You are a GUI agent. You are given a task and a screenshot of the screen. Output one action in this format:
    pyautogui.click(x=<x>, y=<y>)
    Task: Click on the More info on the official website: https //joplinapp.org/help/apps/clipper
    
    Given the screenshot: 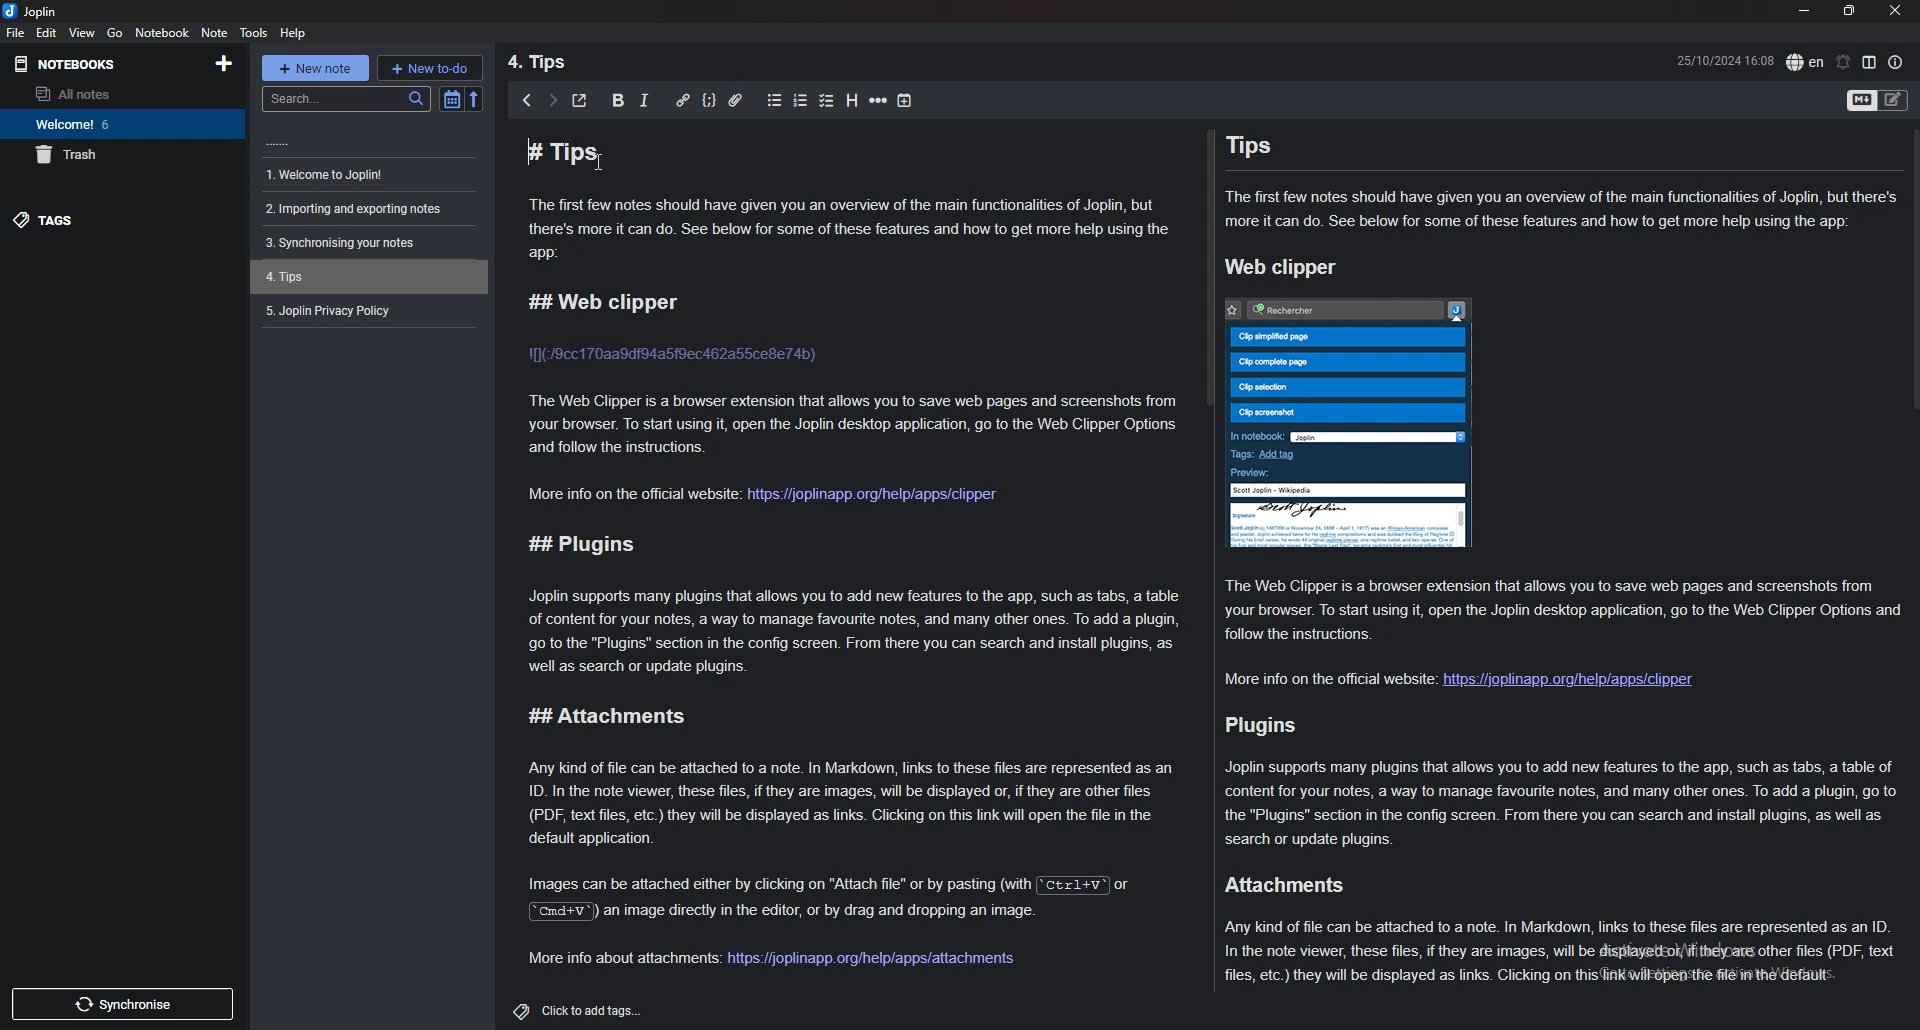 What is the action you would take?
    pyautogui.click(x=1451, y=678)
    